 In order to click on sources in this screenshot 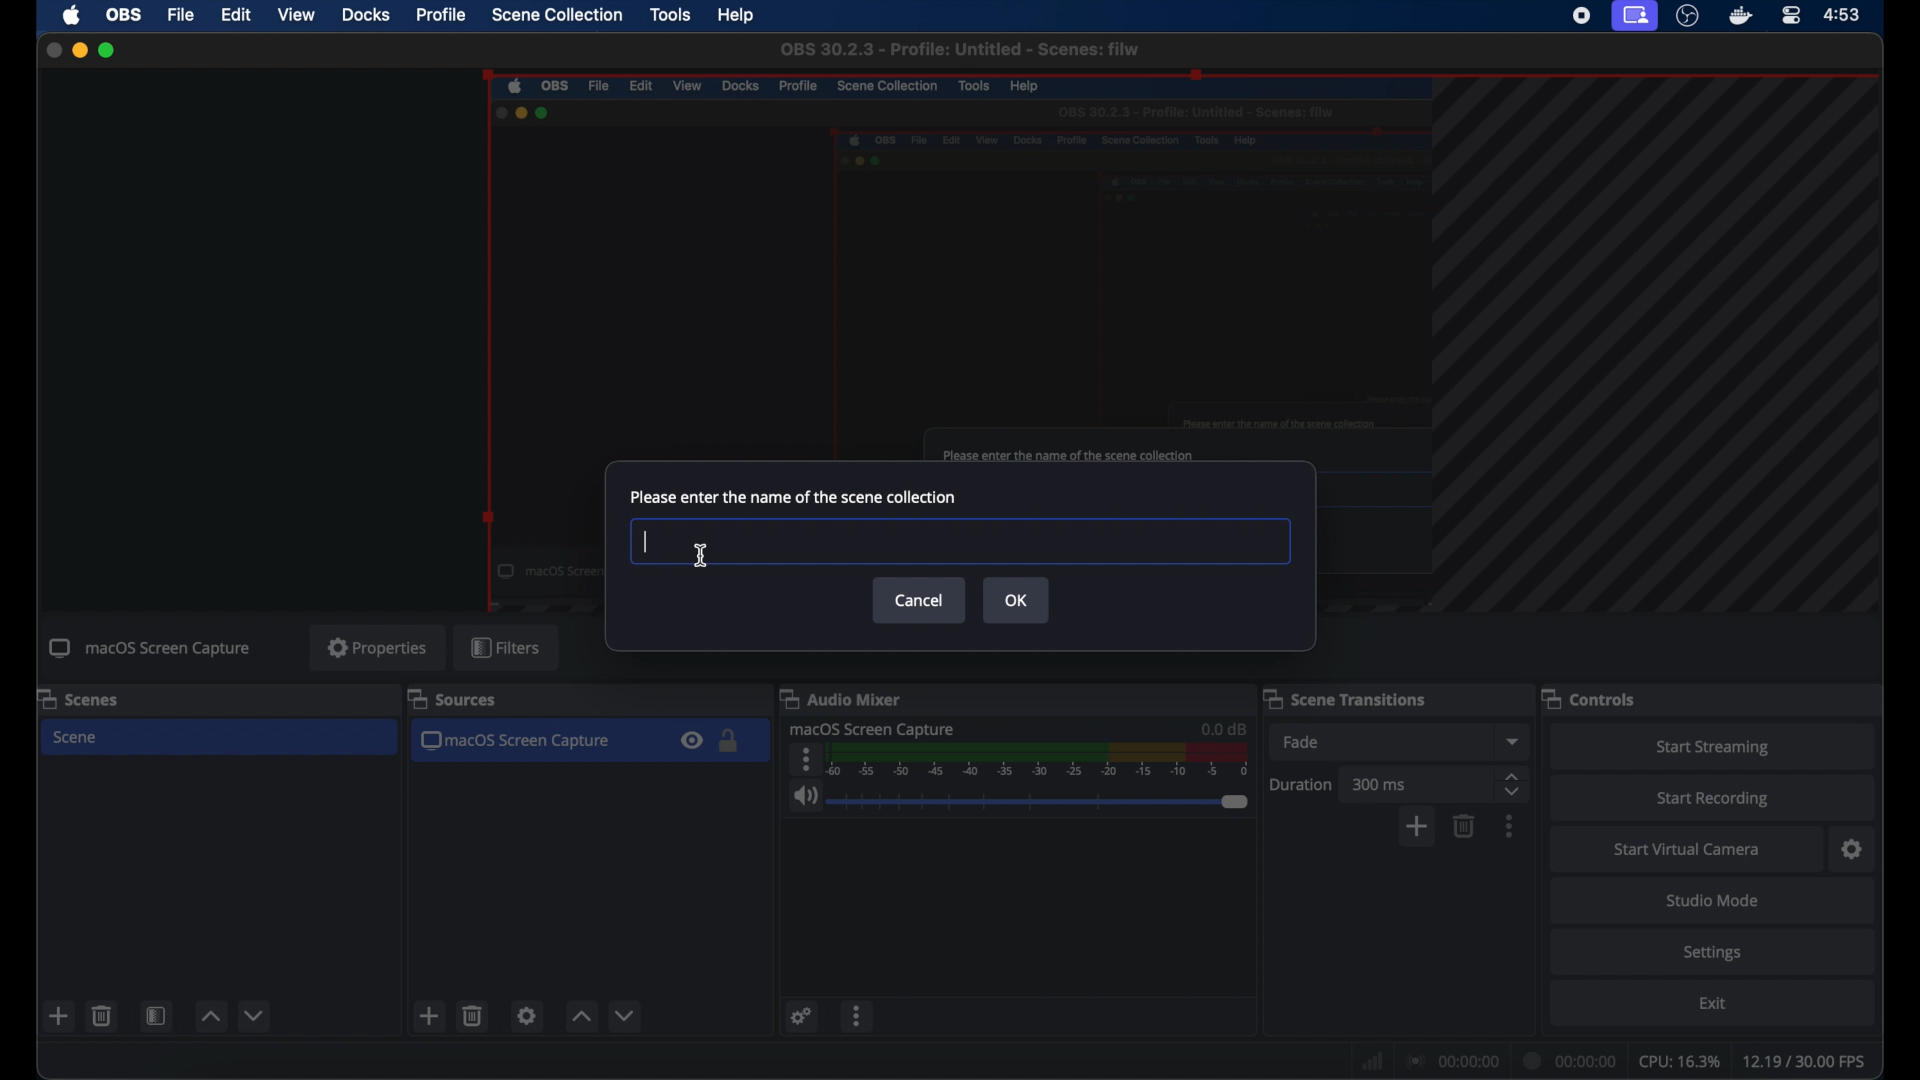, I will do `click(452, 700)`.